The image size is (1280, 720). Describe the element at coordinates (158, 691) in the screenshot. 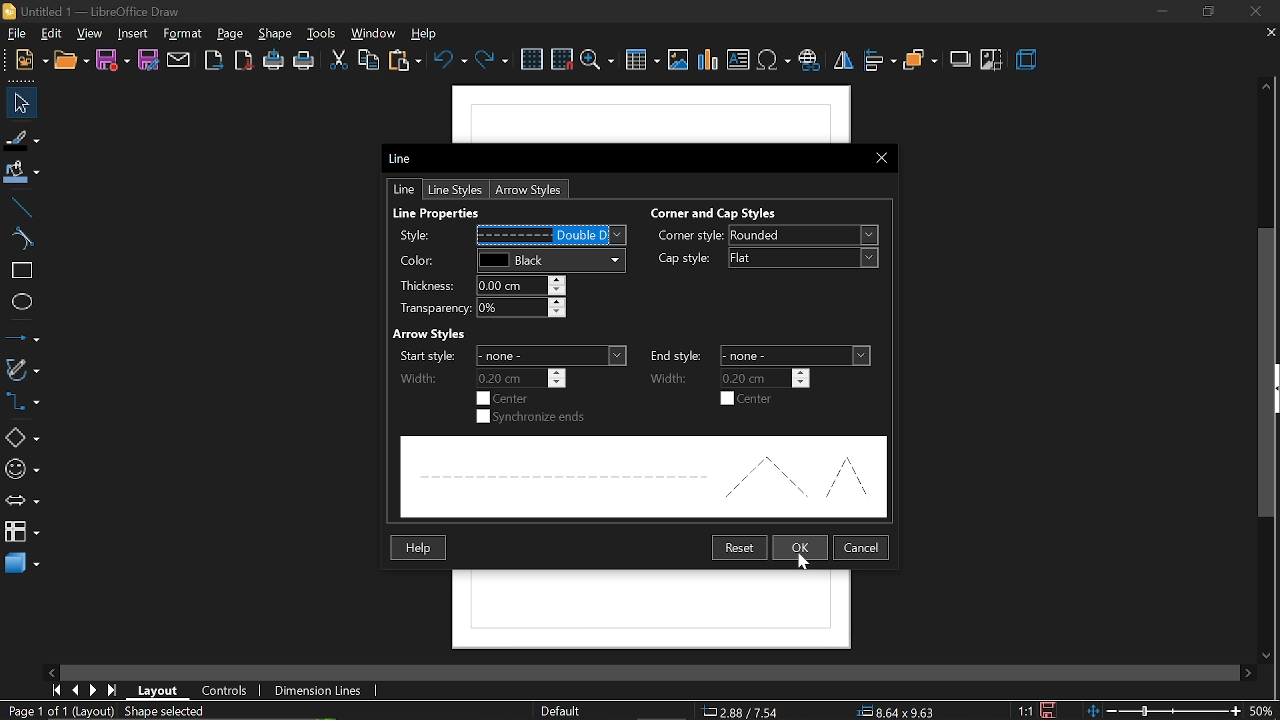

I see `layout` at that location.